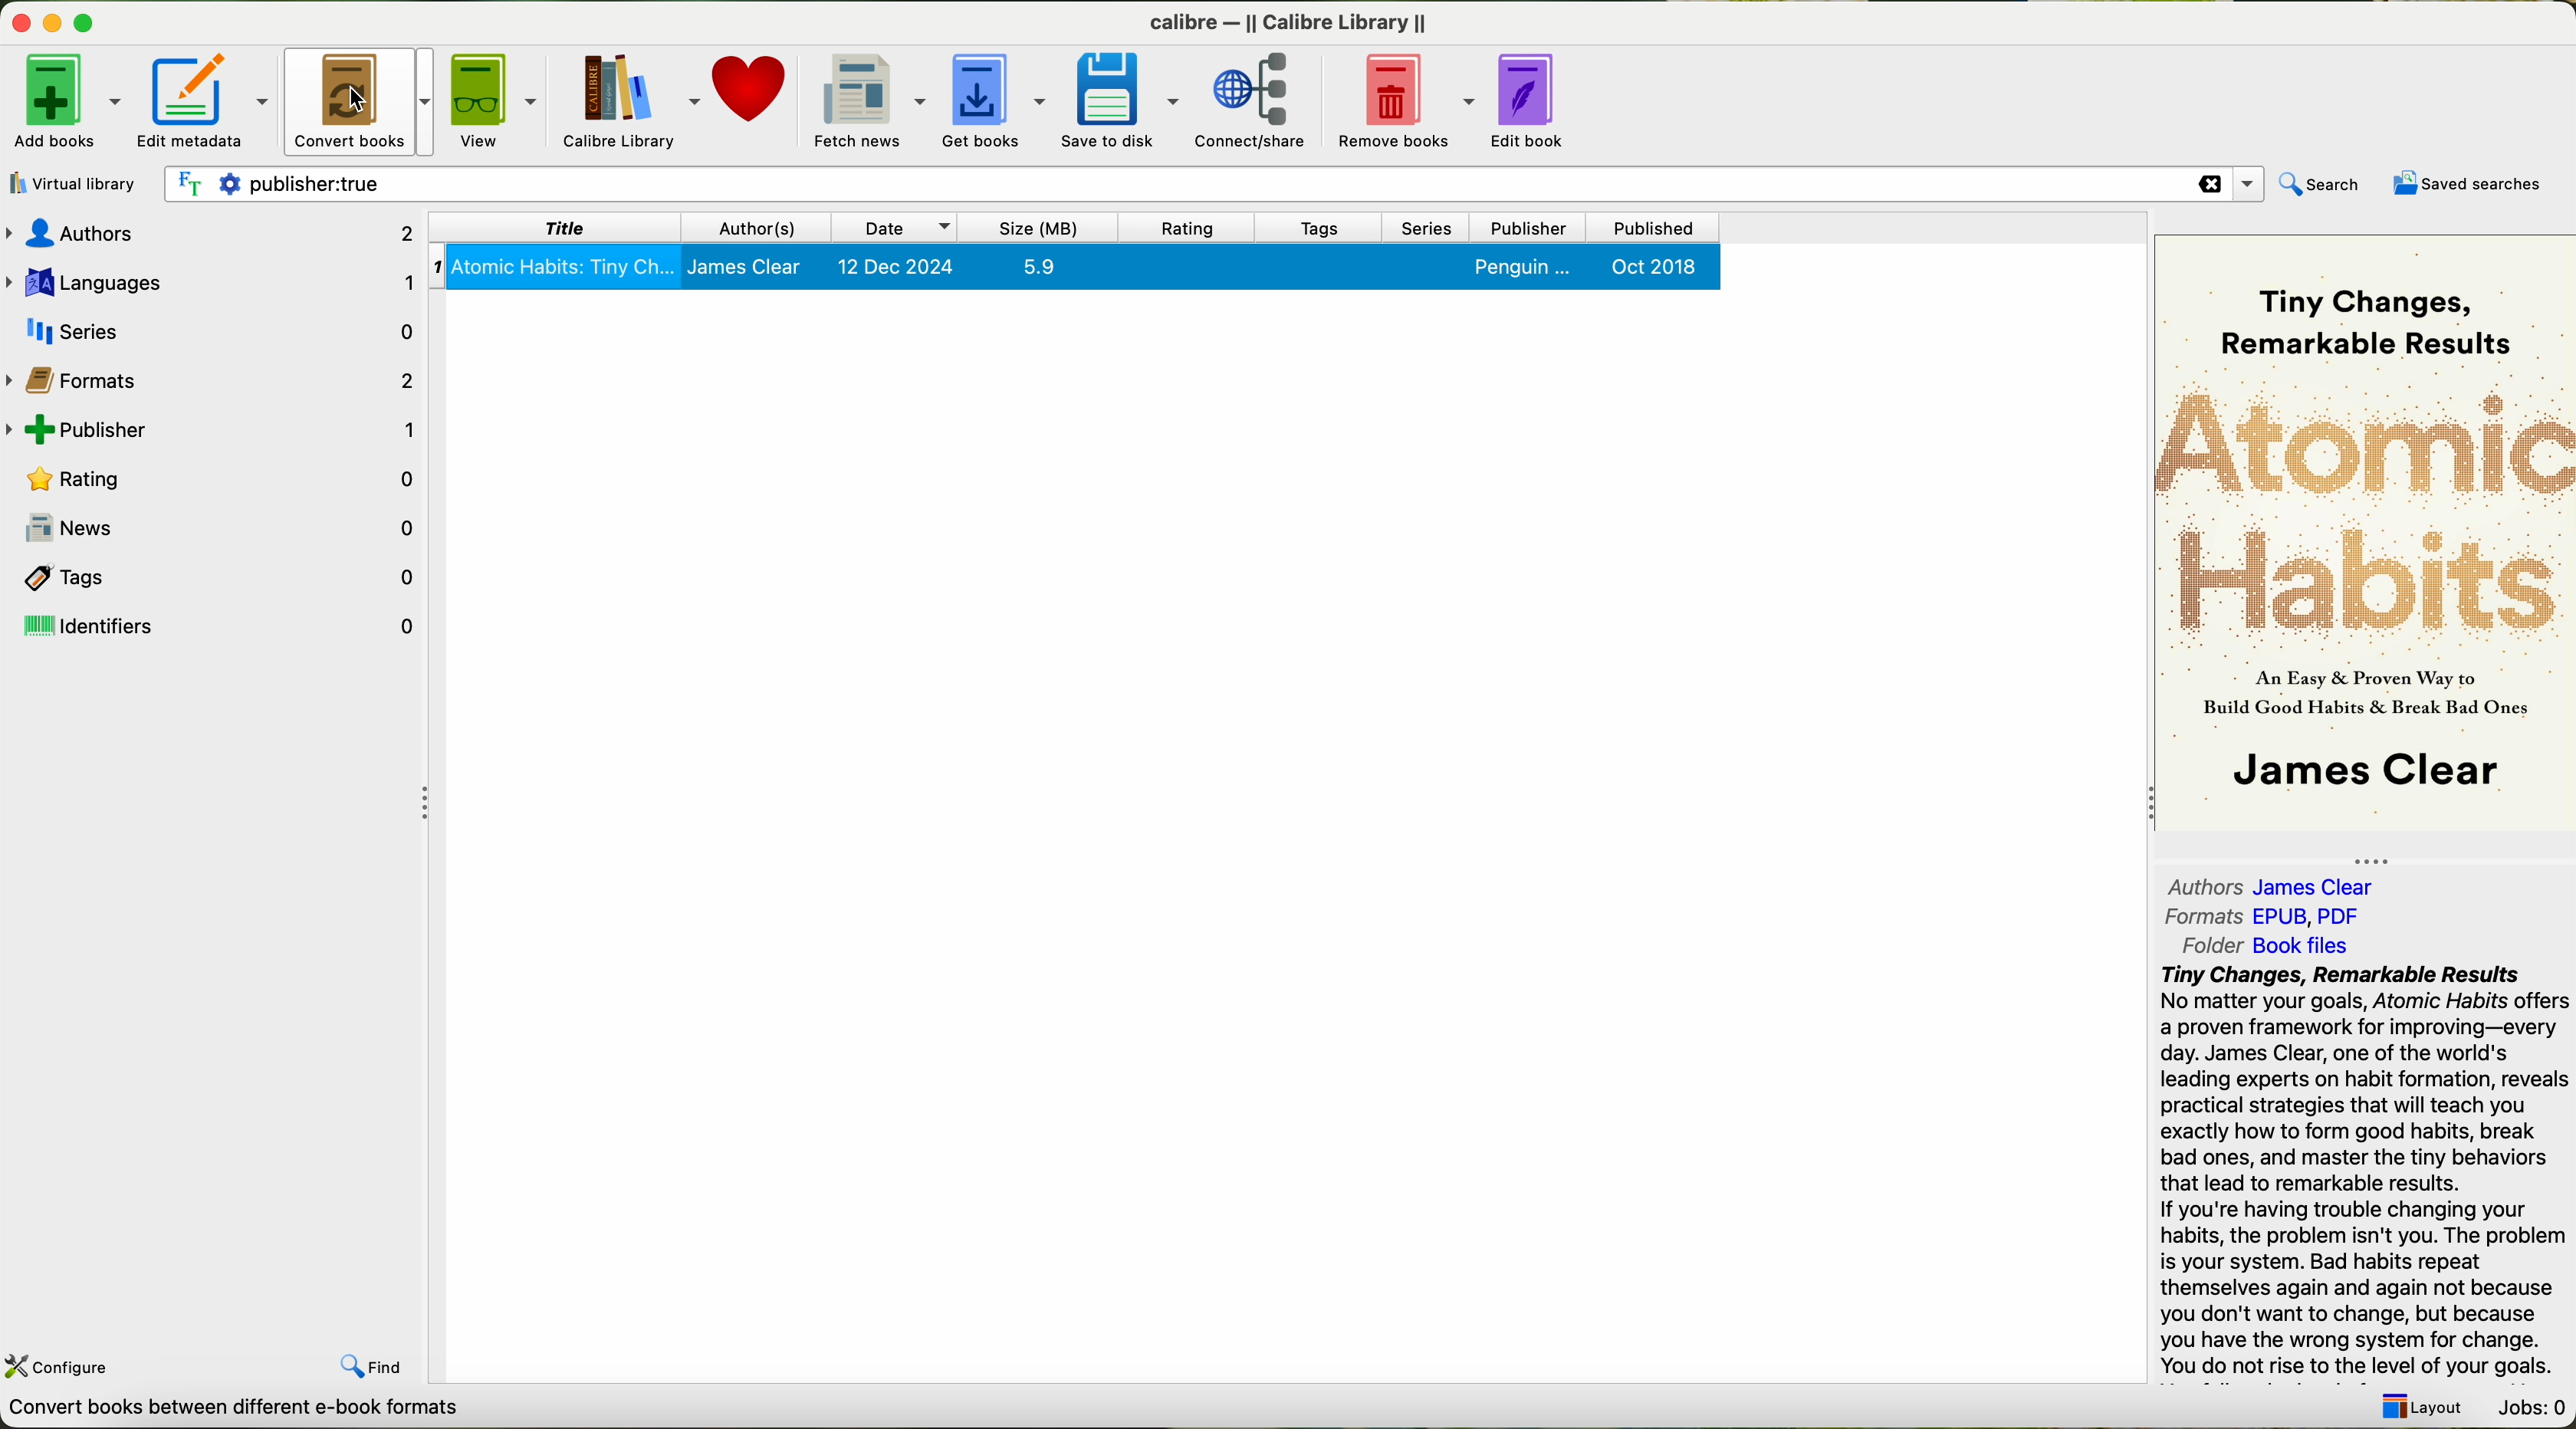  I want to click on series, so click(1425, 229).